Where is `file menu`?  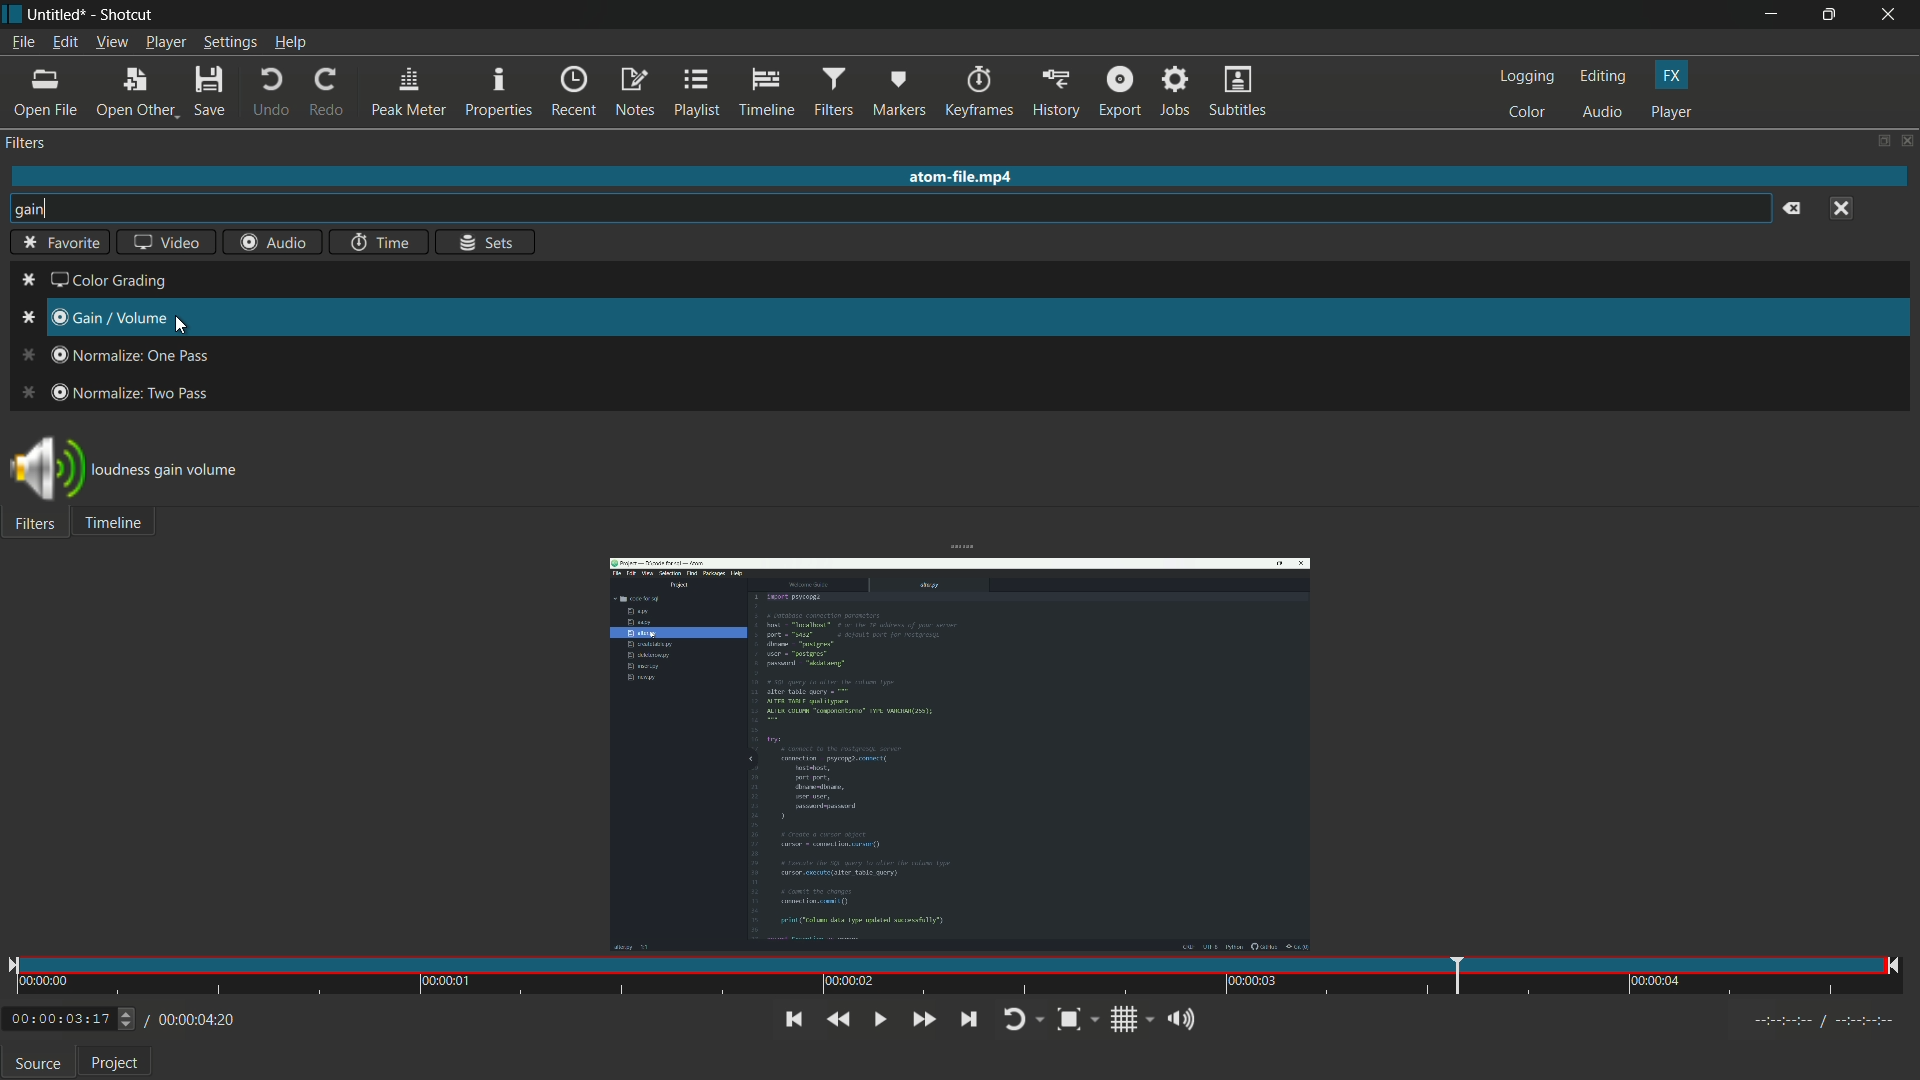
file menu is located at coordinates (23, 42).